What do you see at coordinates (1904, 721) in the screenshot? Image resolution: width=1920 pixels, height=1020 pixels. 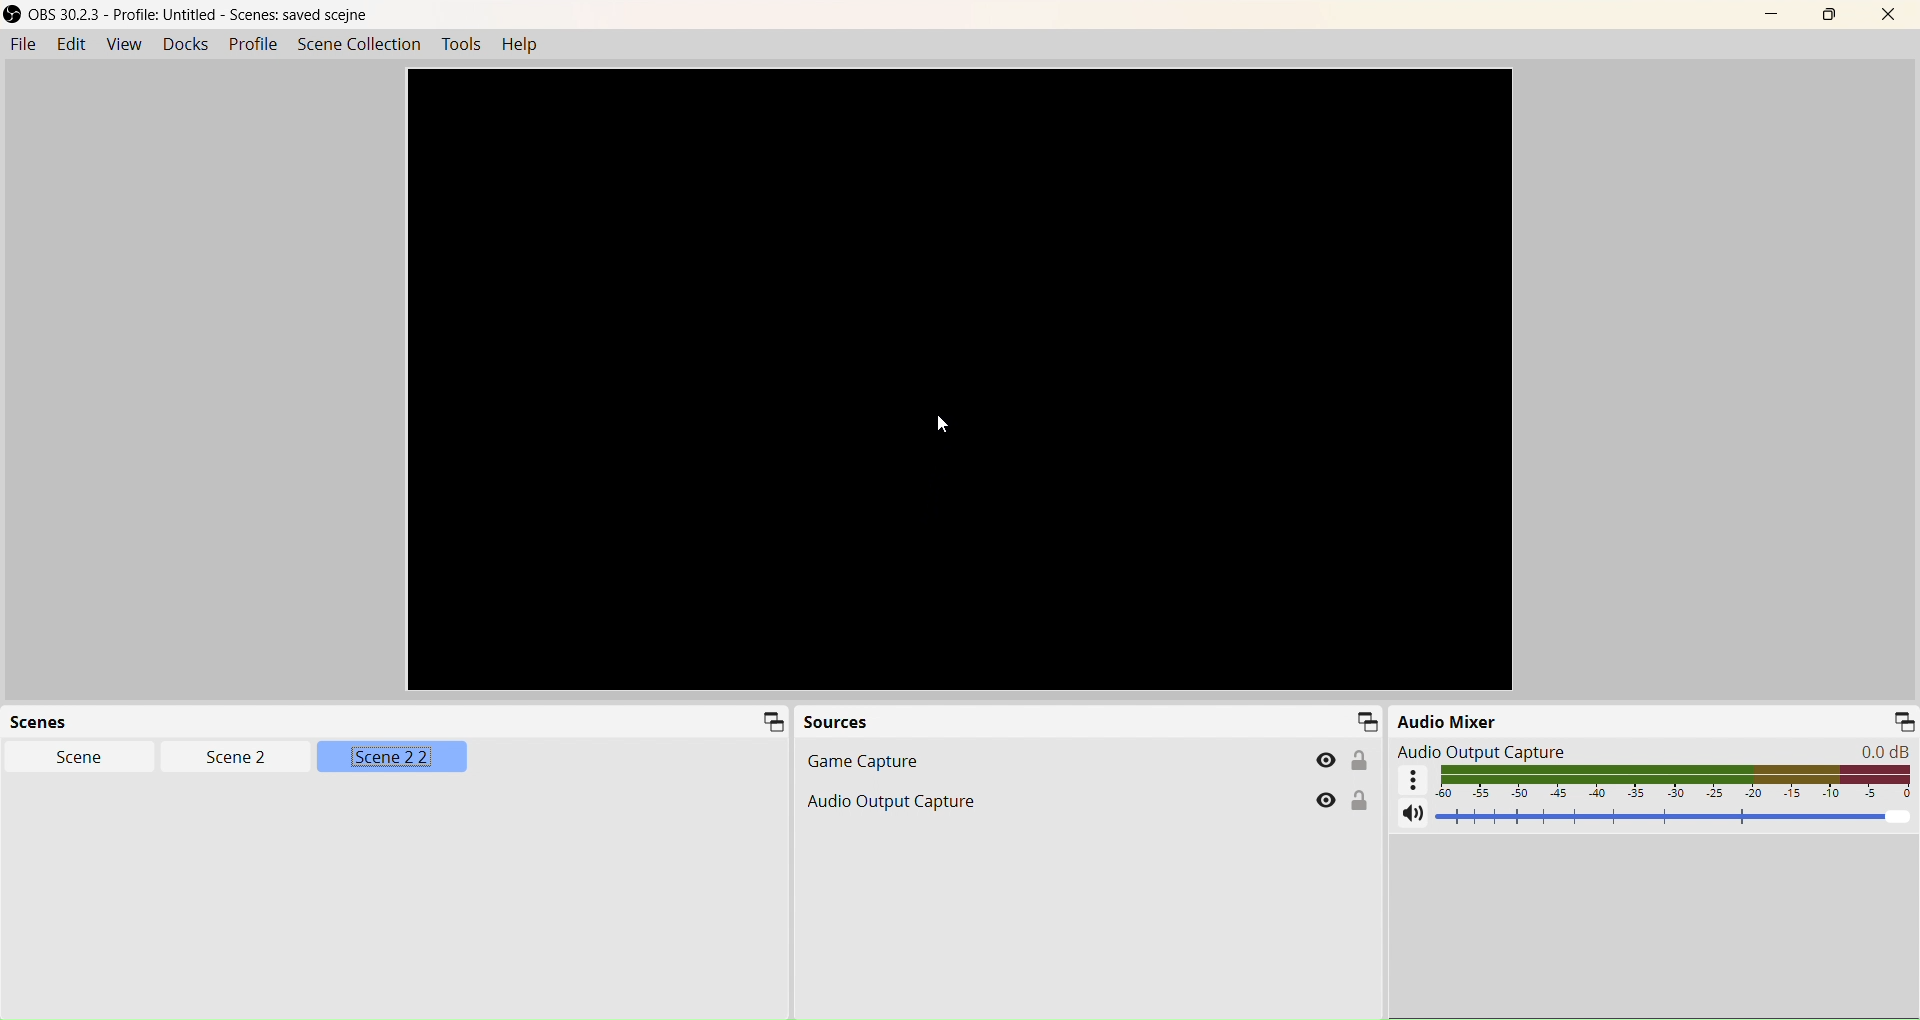 I see `Minimize` at bounding box center [1904, 721].